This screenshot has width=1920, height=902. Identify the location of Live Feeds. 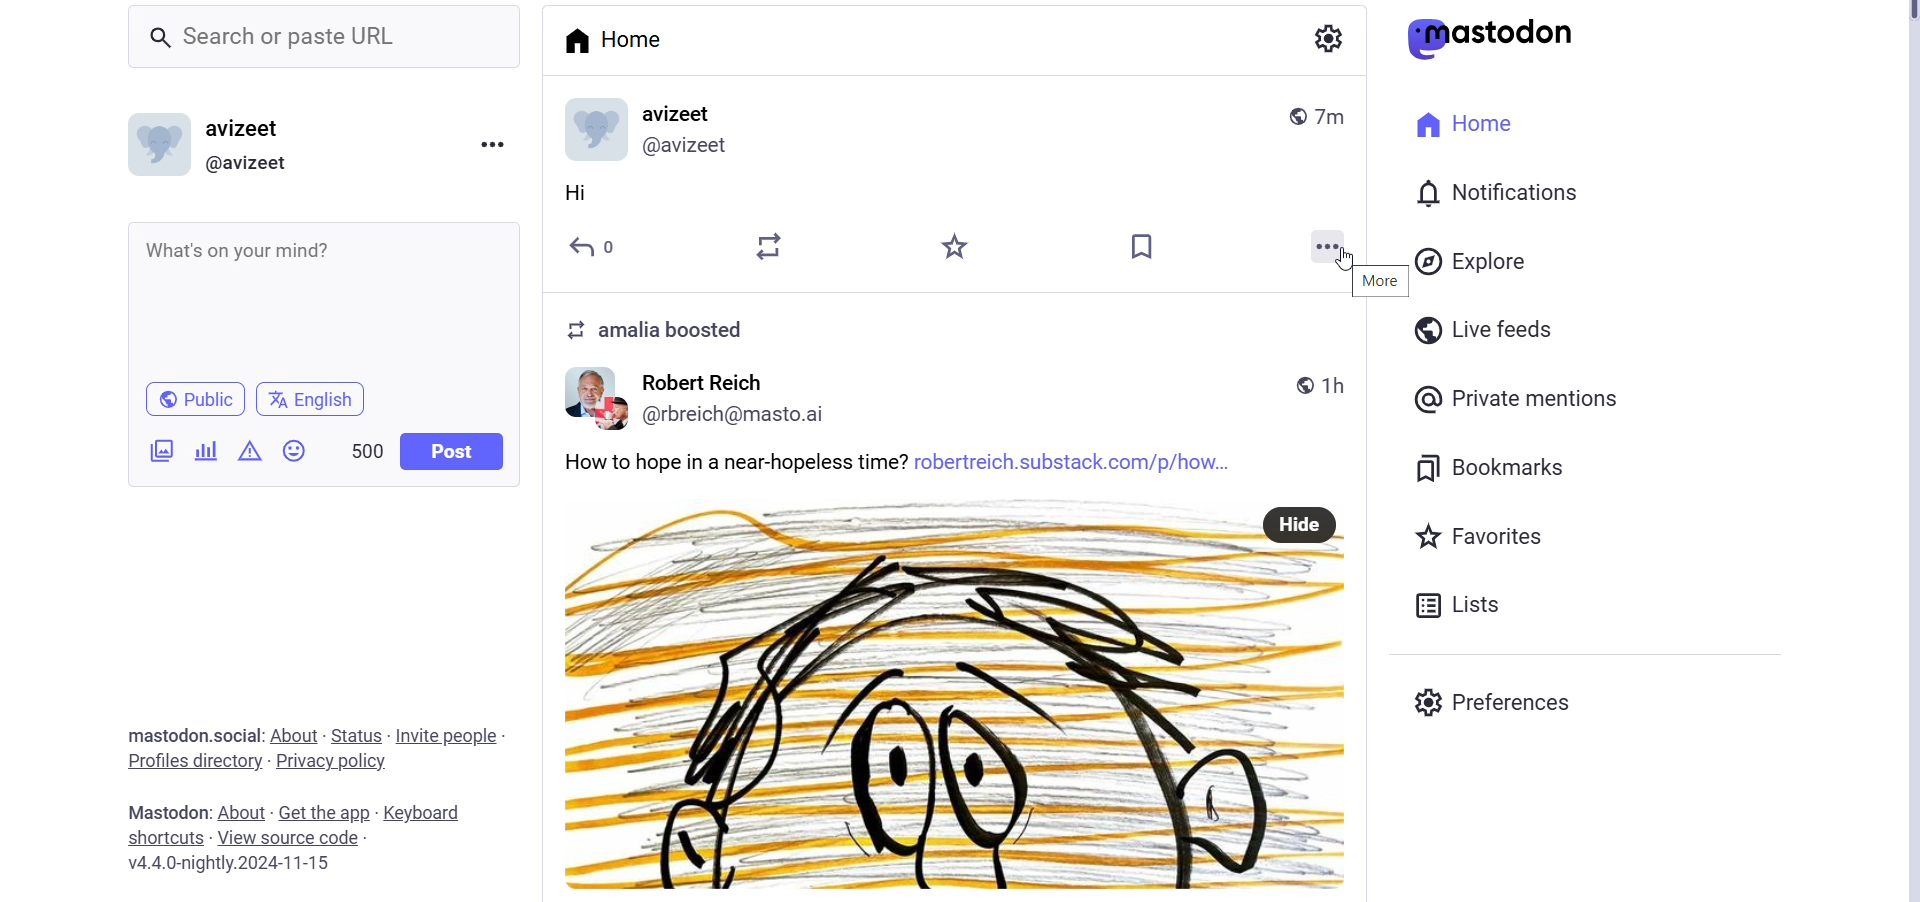
(1482, 330).